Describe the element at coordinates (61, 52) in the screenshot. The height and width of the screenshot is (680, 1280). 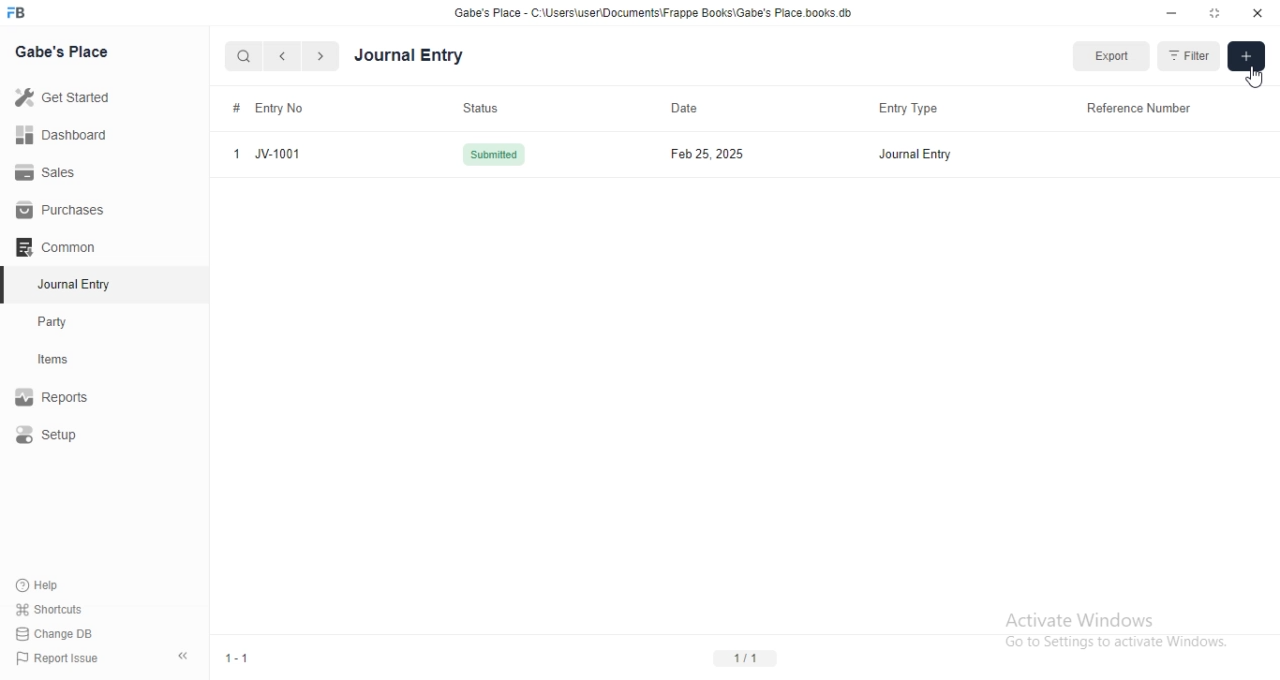
I see `Gabe's Place` at that location.